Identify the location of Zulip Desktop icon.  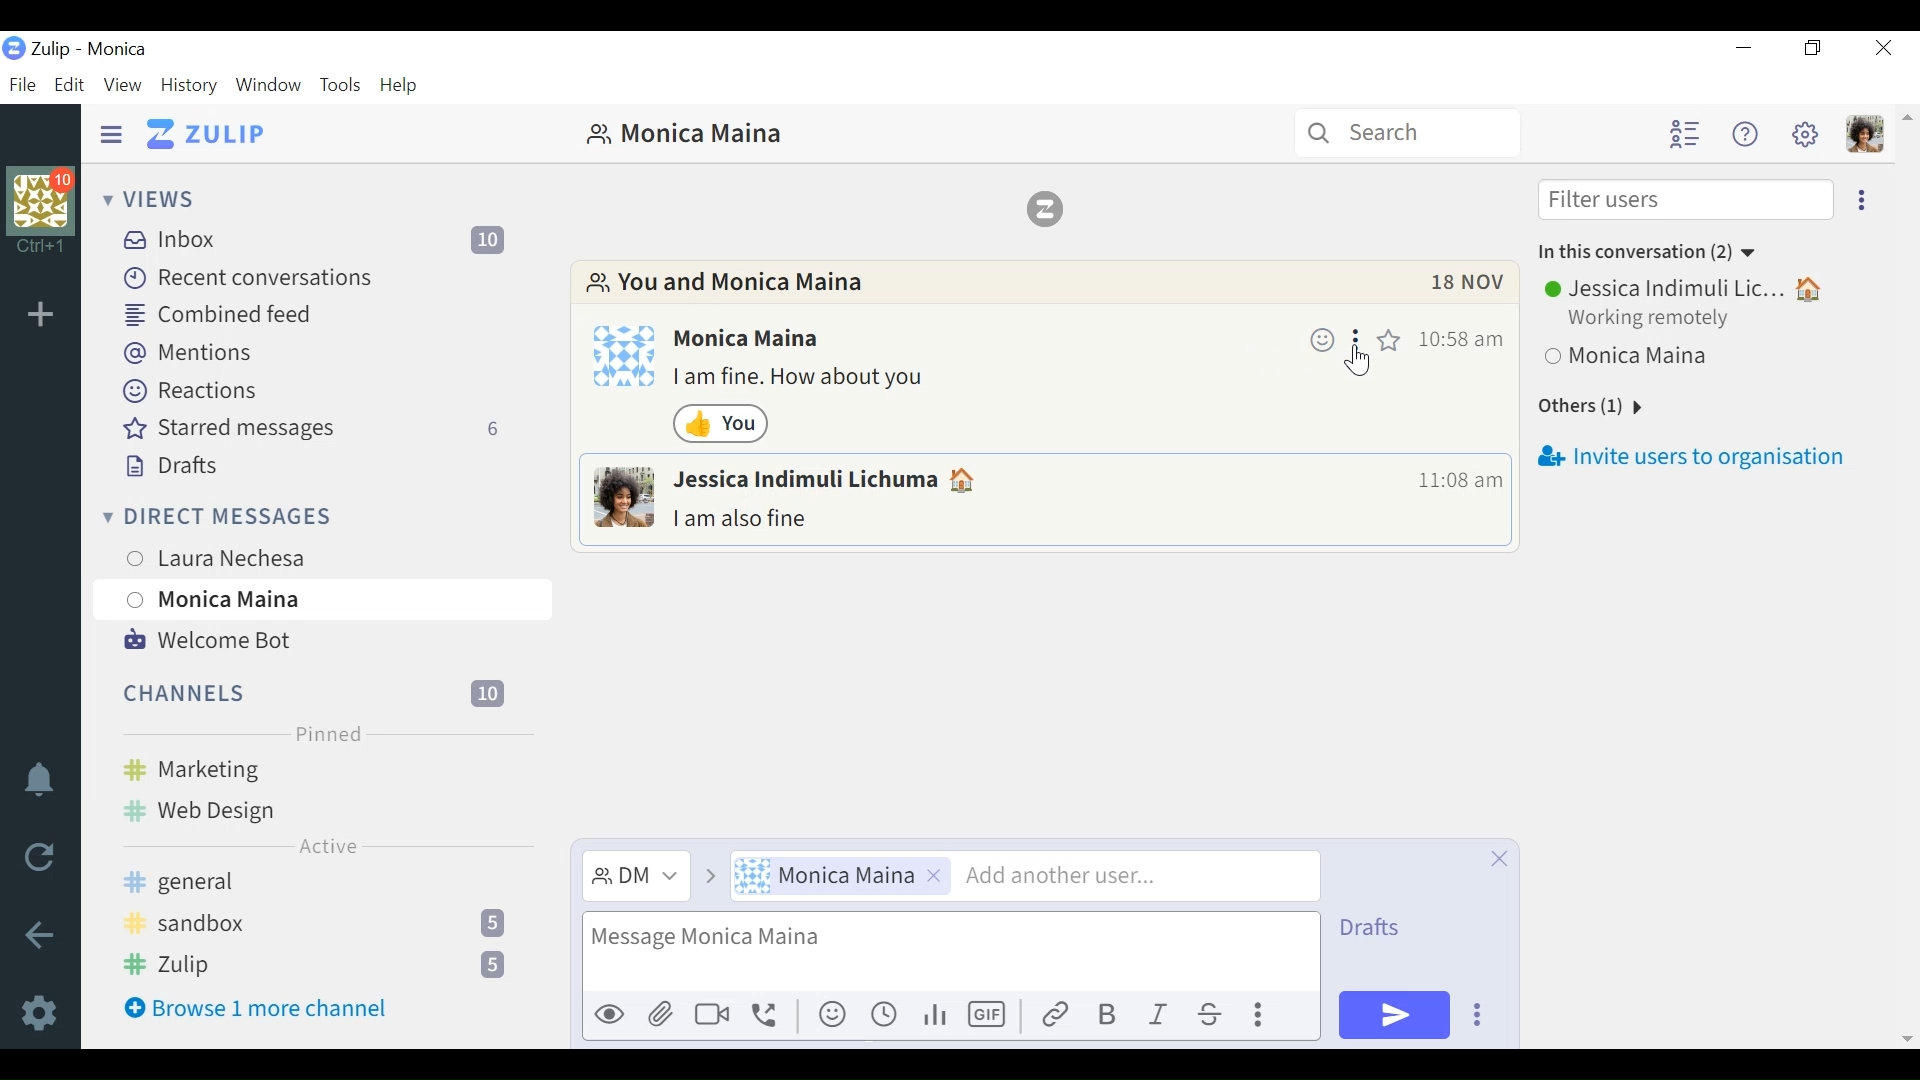
(14, 50).